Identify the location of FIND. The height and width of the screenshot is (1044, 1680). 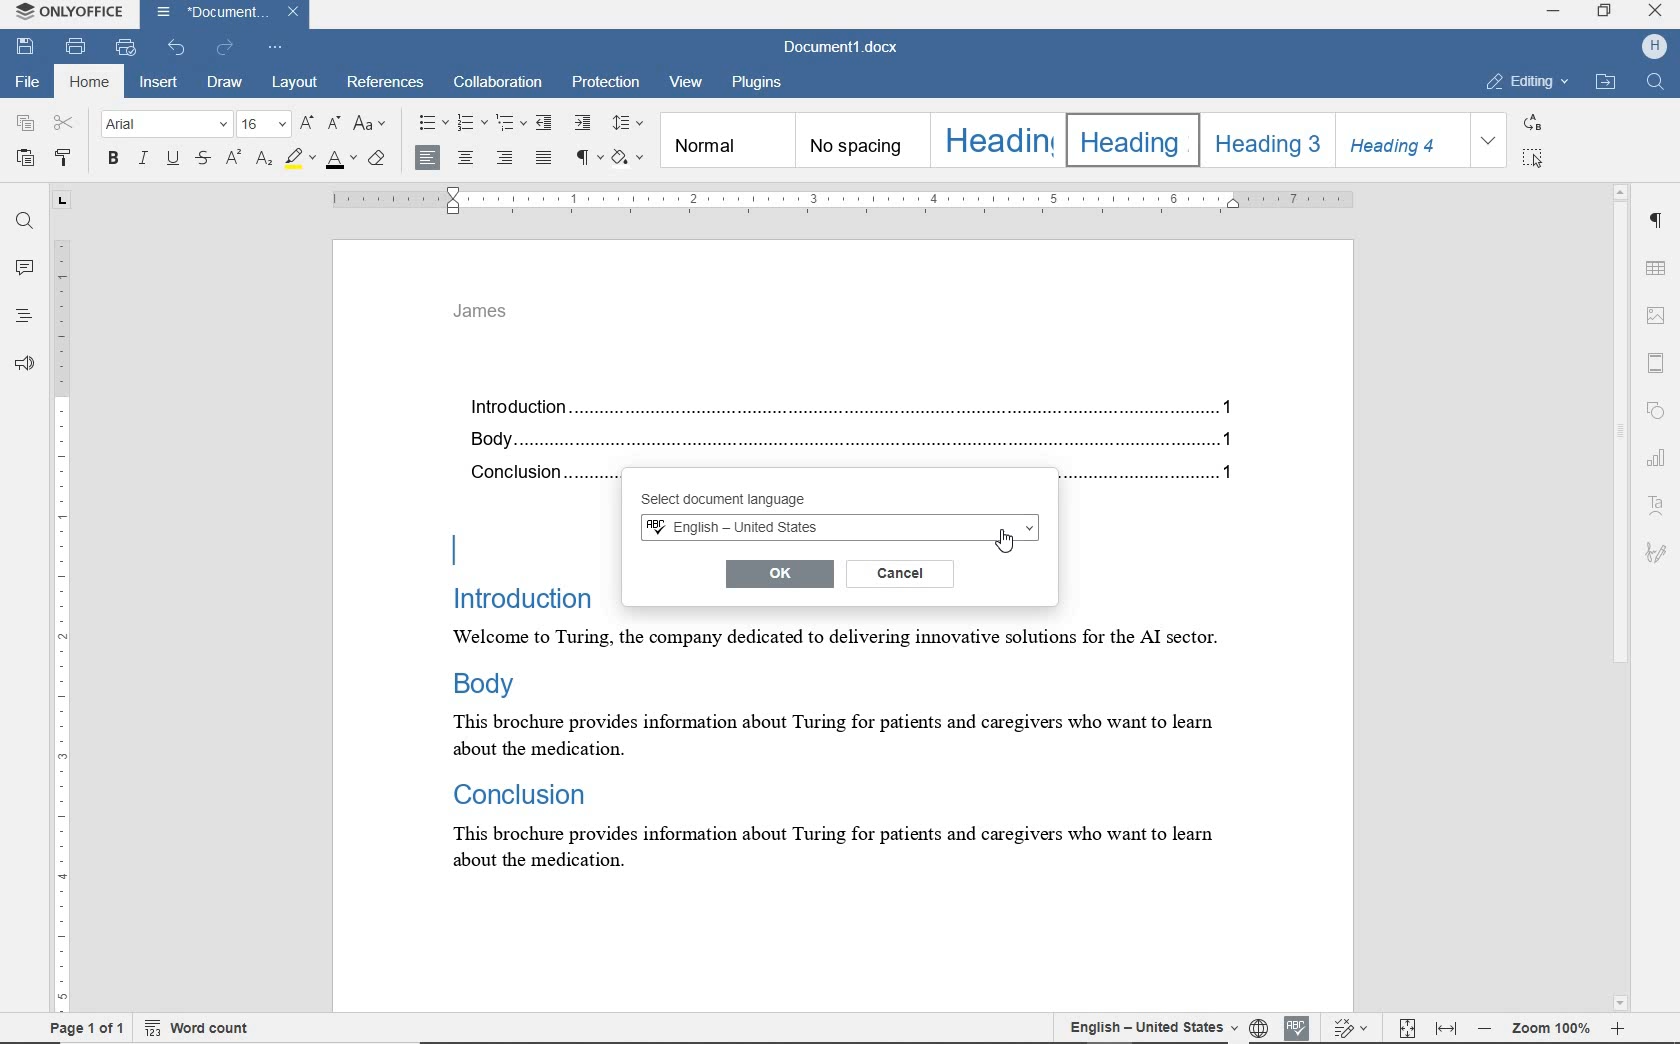
(1658, 84).